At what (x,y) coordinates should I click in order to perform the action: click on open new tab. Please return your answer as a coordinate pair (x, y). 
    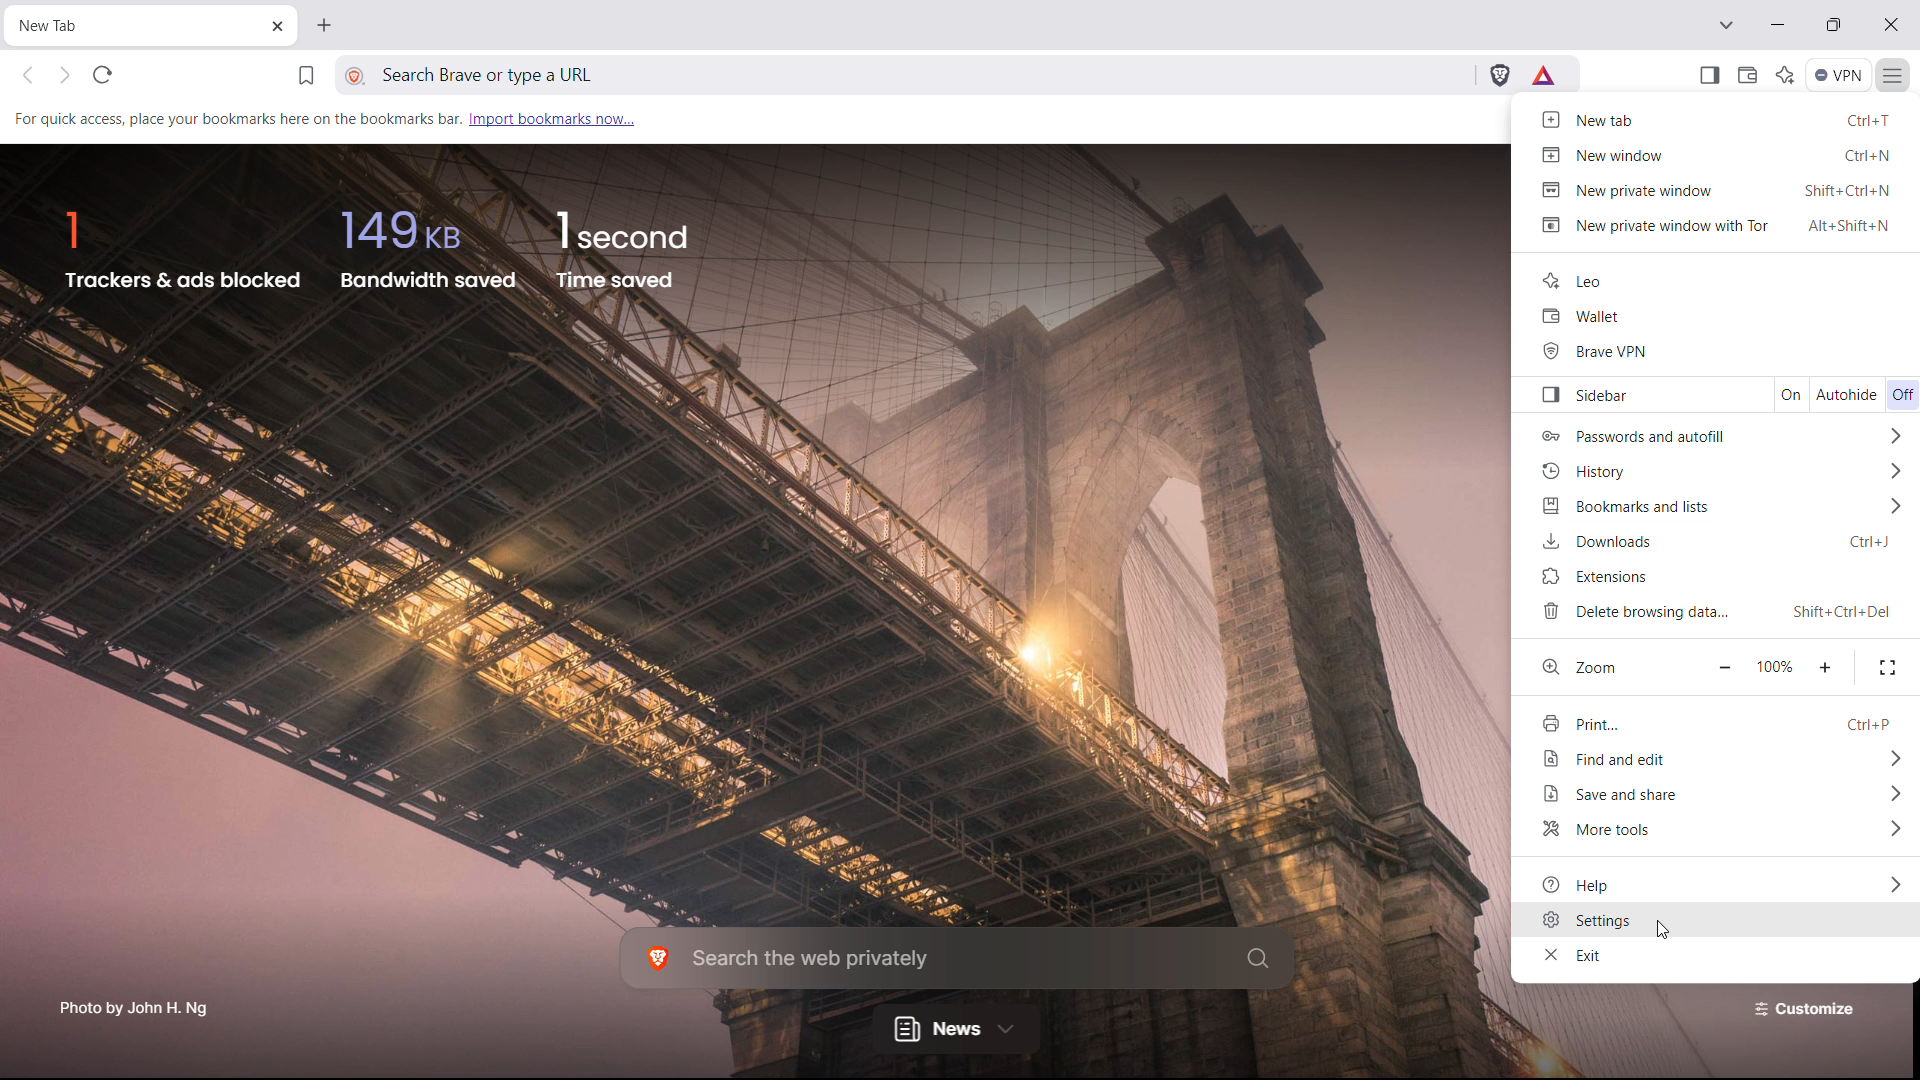
    Looking at the image, I should click on (325, 27).